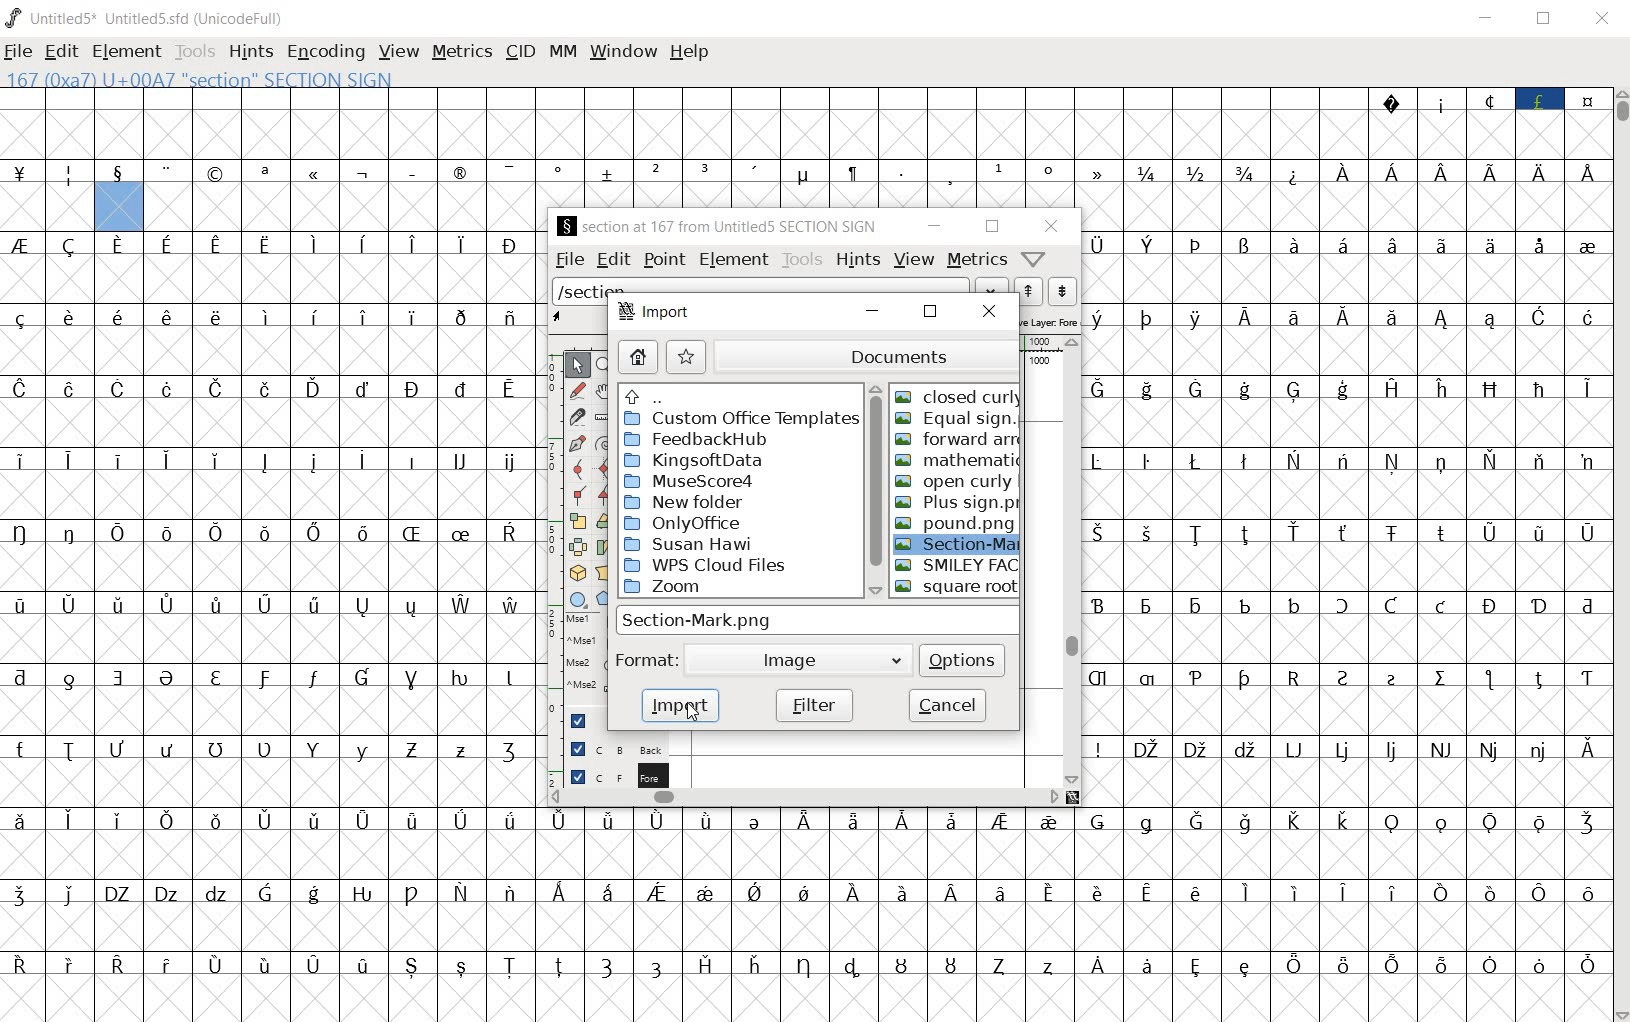 Image resolution: width=1630 pixels, height=1022 pixels. What do you see at coordinates (733, 261) in the screenshot?
I see `element` at bounding box center [733, 261].